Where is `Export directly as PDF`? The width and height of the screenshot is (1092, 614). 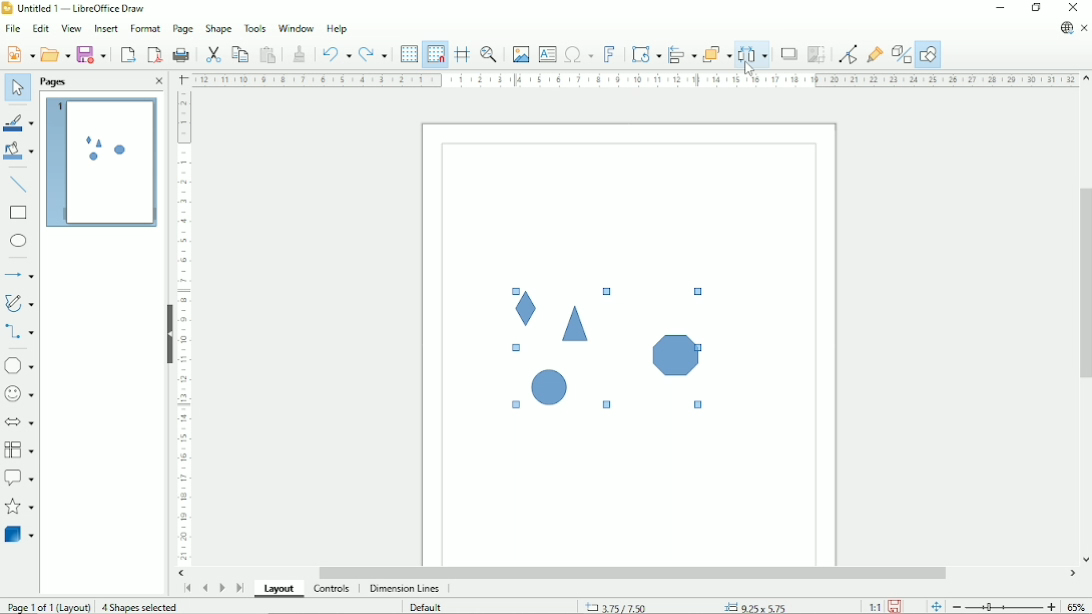 Export directly as PDF is located at coordinates (154, 55).